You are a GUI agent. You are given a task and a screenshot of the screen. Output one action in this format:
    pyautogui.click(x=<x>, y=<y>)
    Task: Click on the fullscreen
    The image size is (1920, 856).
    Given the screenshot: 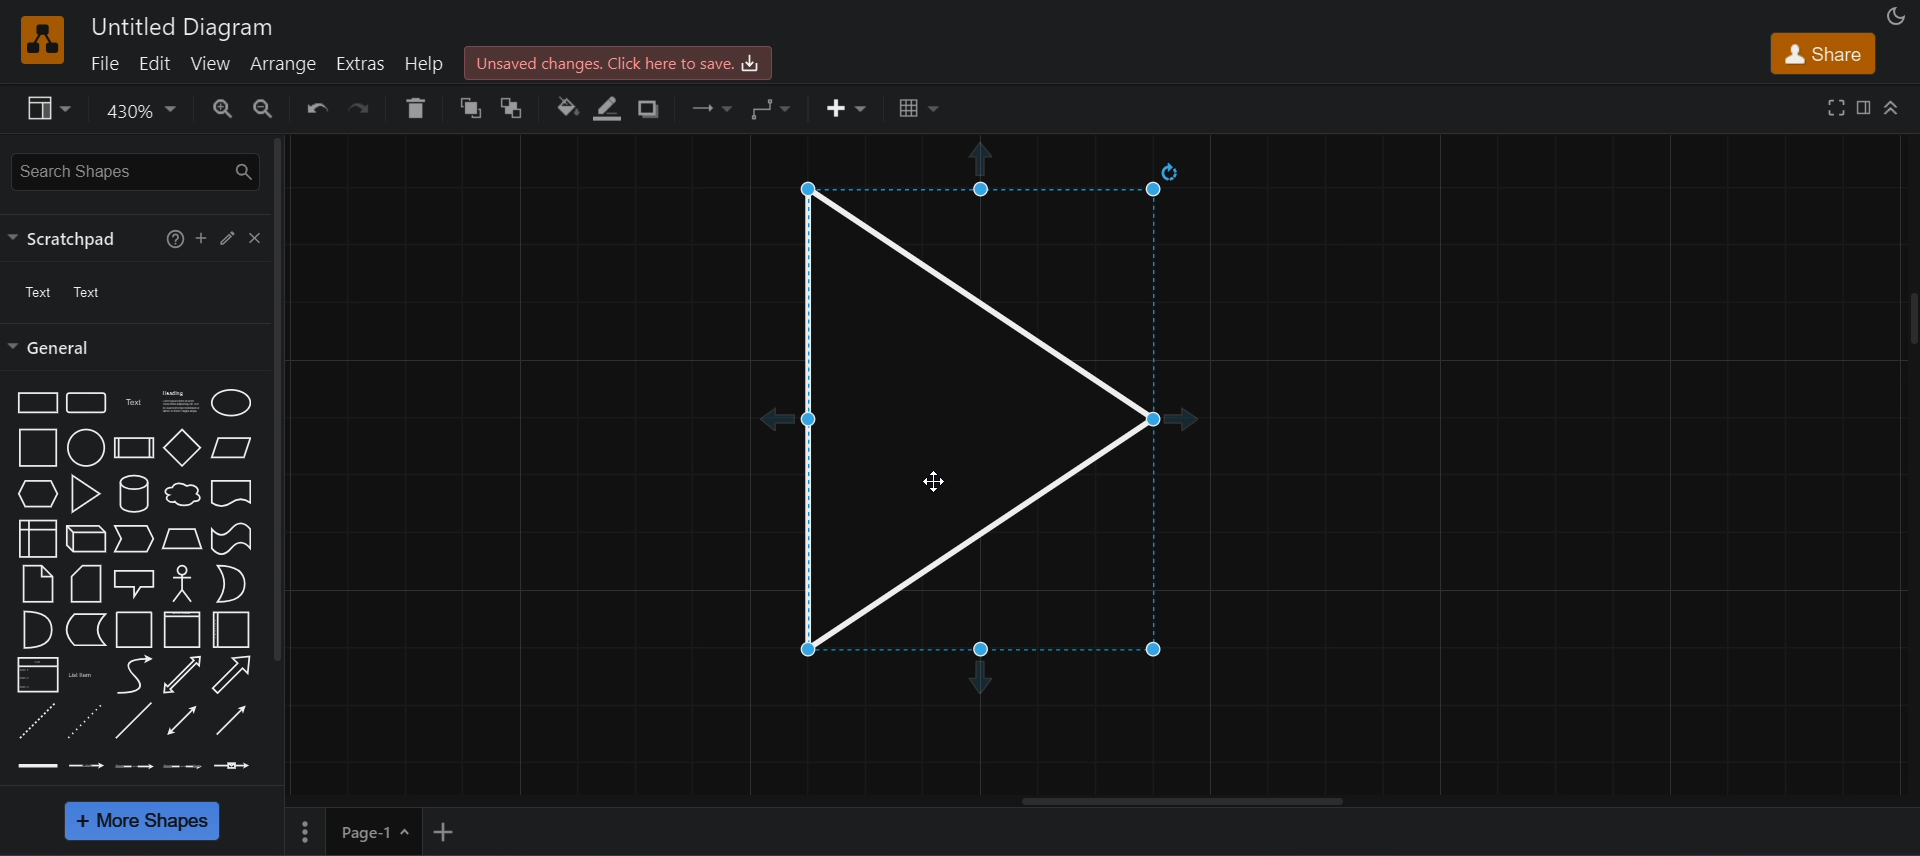 What is the action you would take?
    pyautogui.click(x=1832, y=105)
    